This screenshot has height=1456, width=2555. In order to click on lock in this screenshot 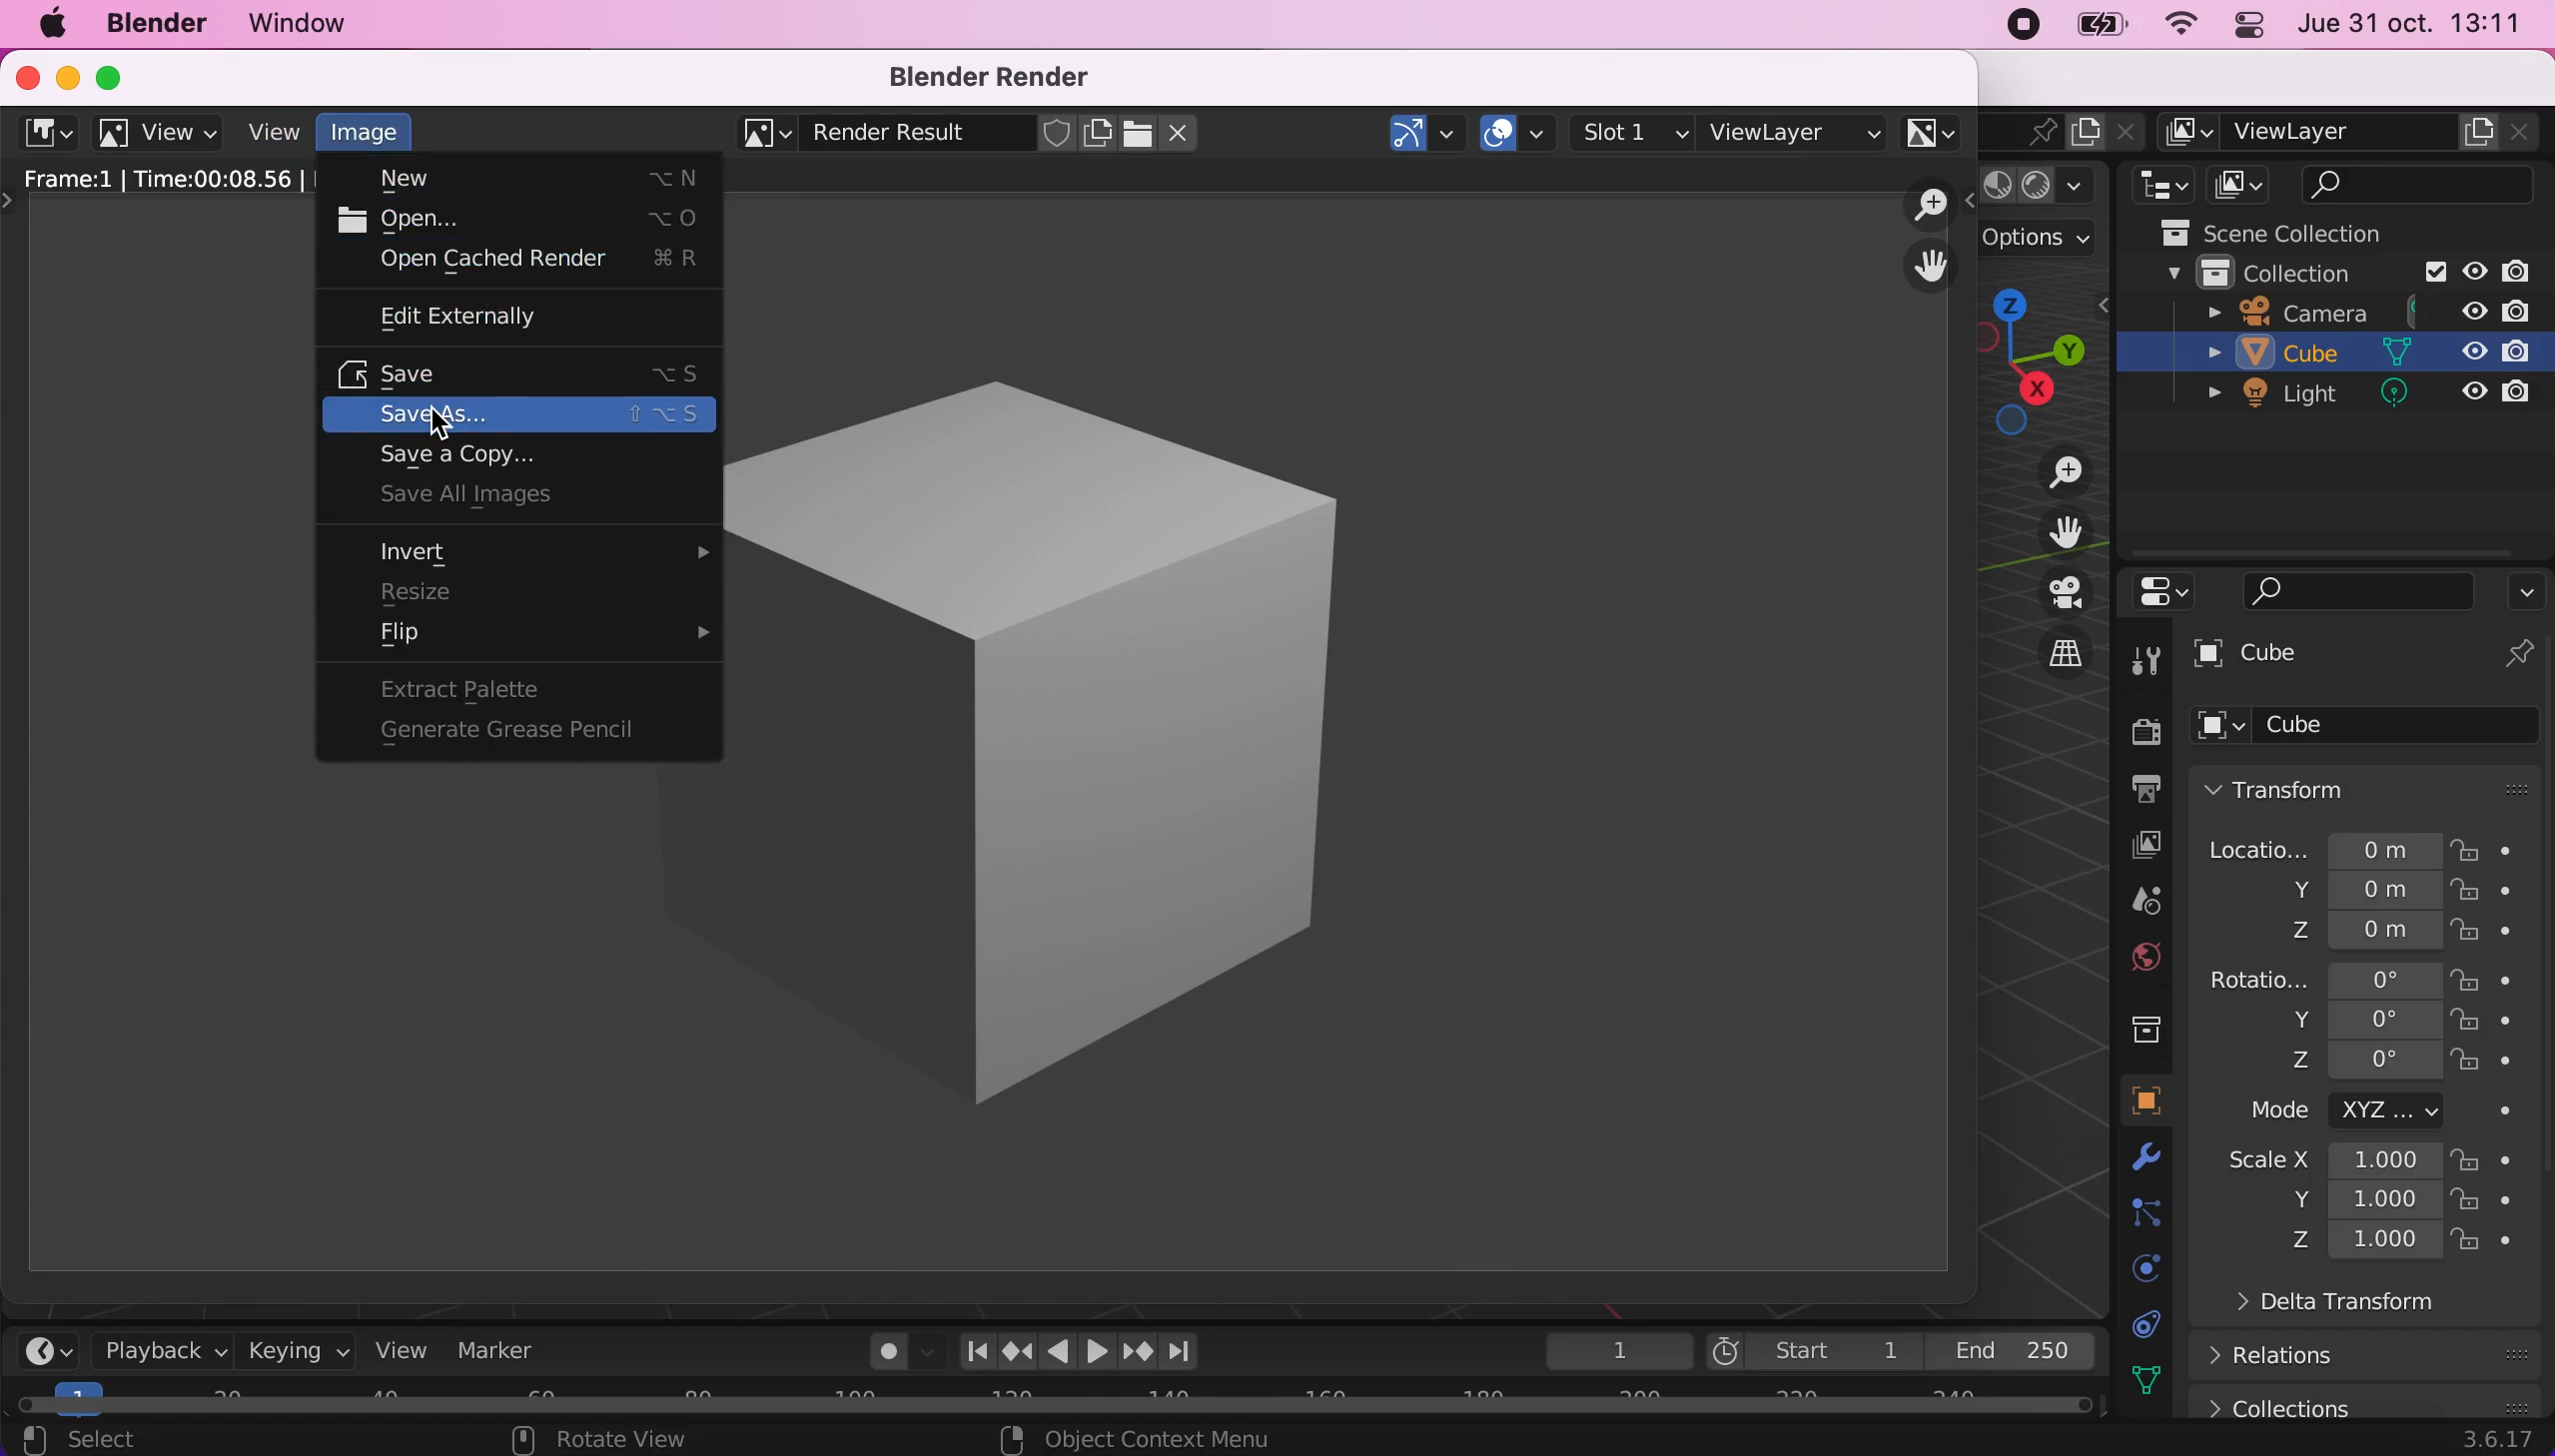, I will do `click(2487, 1246)`.